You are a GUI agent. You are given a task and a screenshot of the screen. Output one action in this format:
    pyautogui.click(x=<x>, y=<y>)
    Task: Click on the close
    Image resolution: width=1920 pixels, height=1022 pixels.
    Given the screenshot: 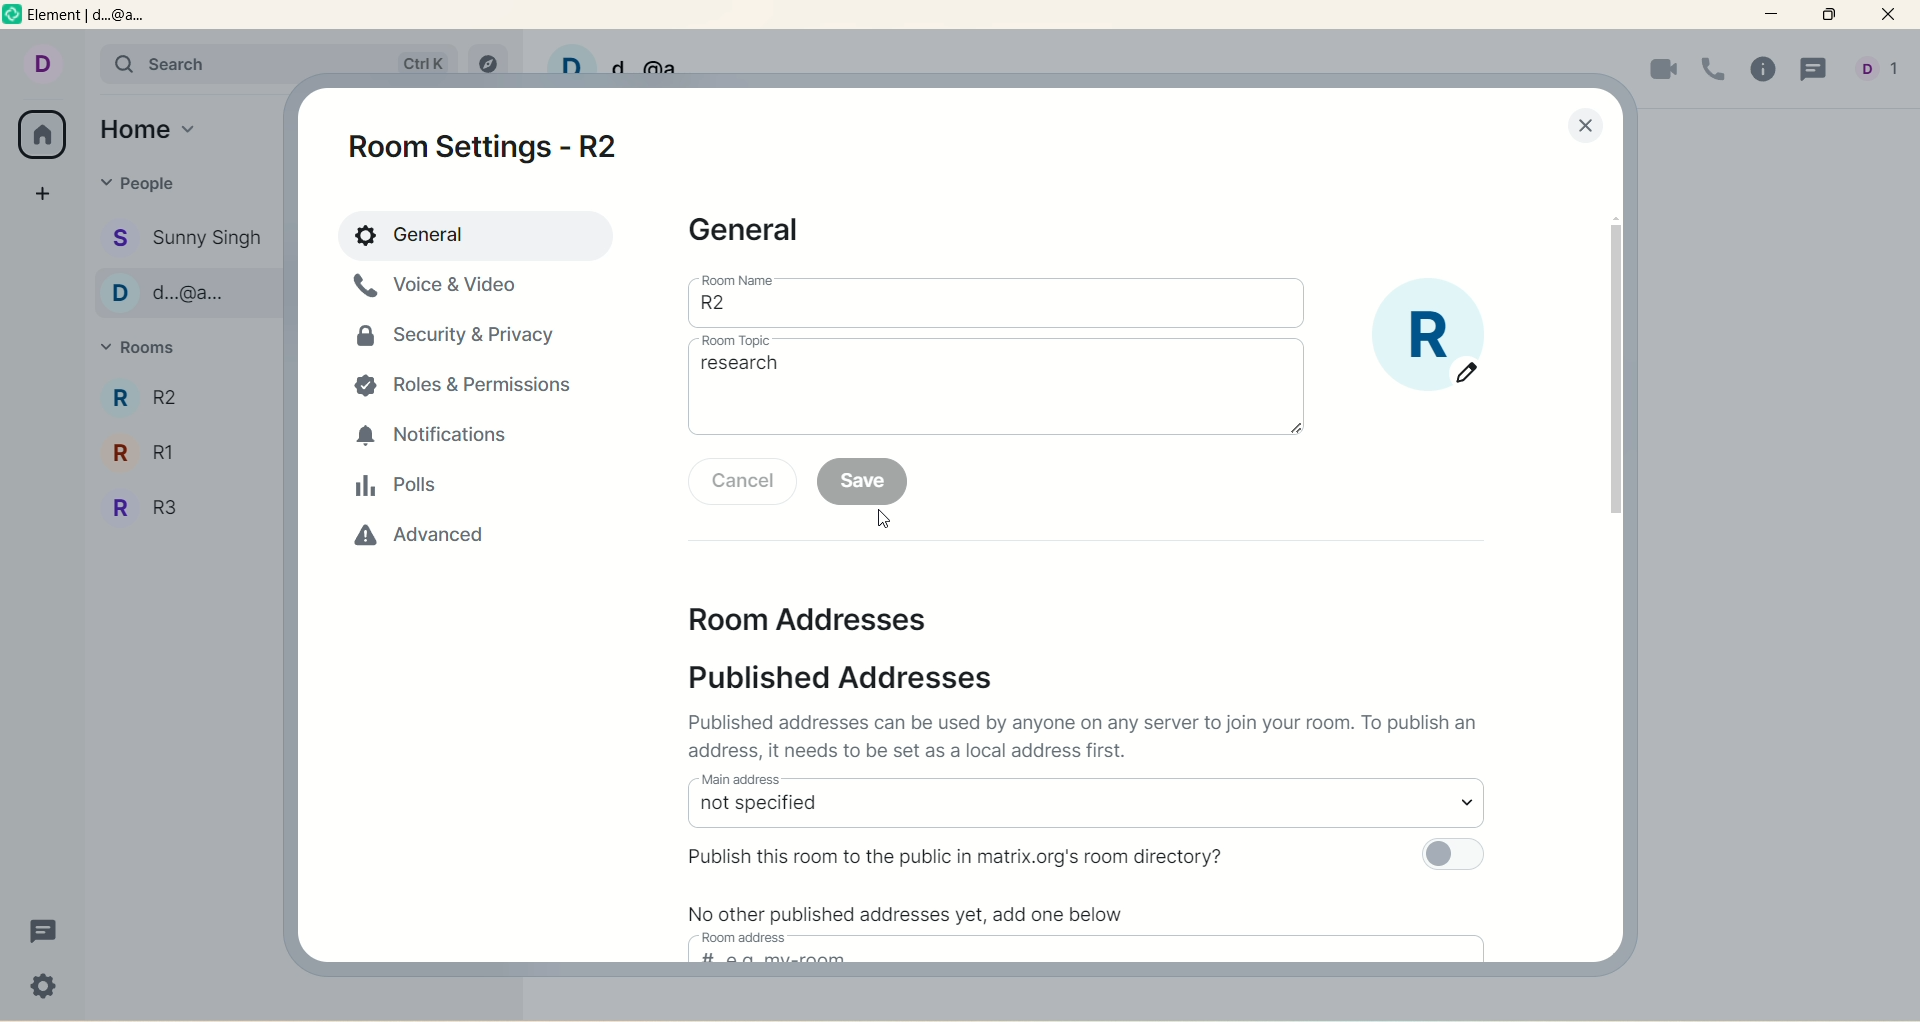 What is the action you would take?
    pyautogui.click(x=1892, y=17)
    